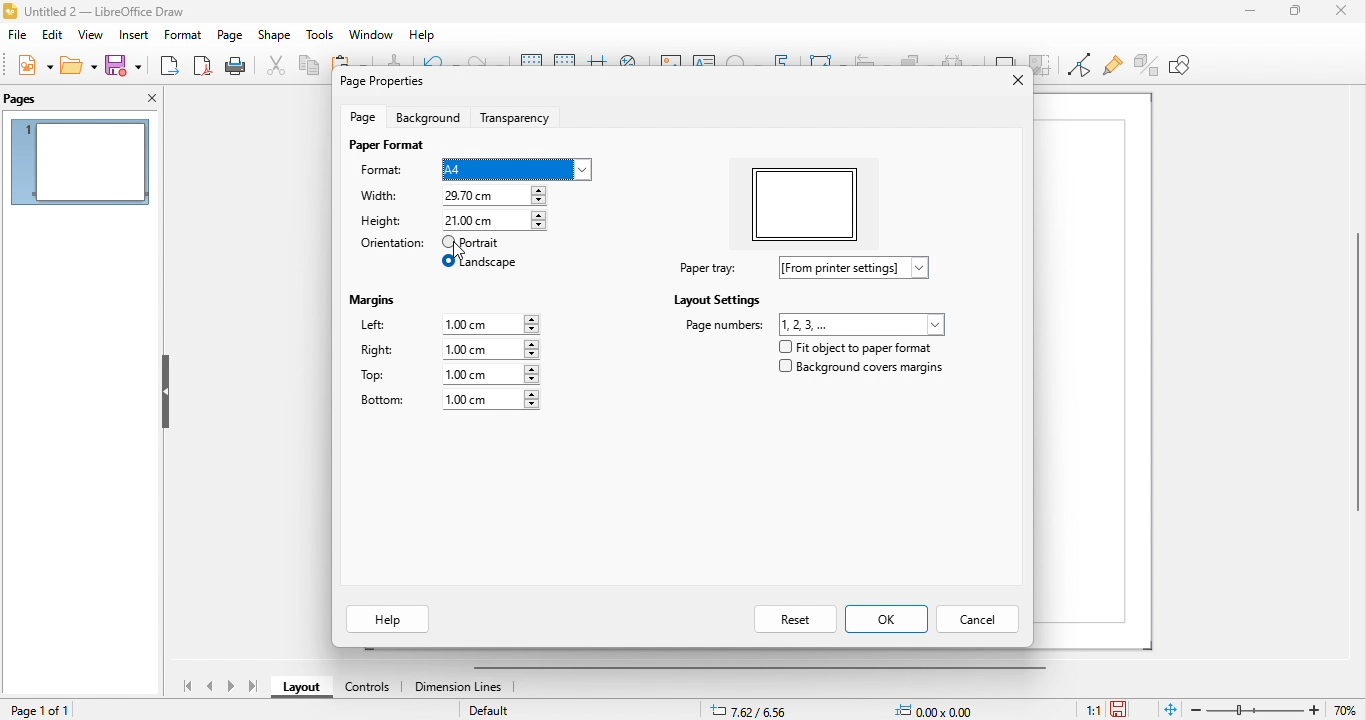 This screenshot has width=1366, height=720. Describe the element at coordinates (147, 97) in the screenshot. I see `close pane` at that location.